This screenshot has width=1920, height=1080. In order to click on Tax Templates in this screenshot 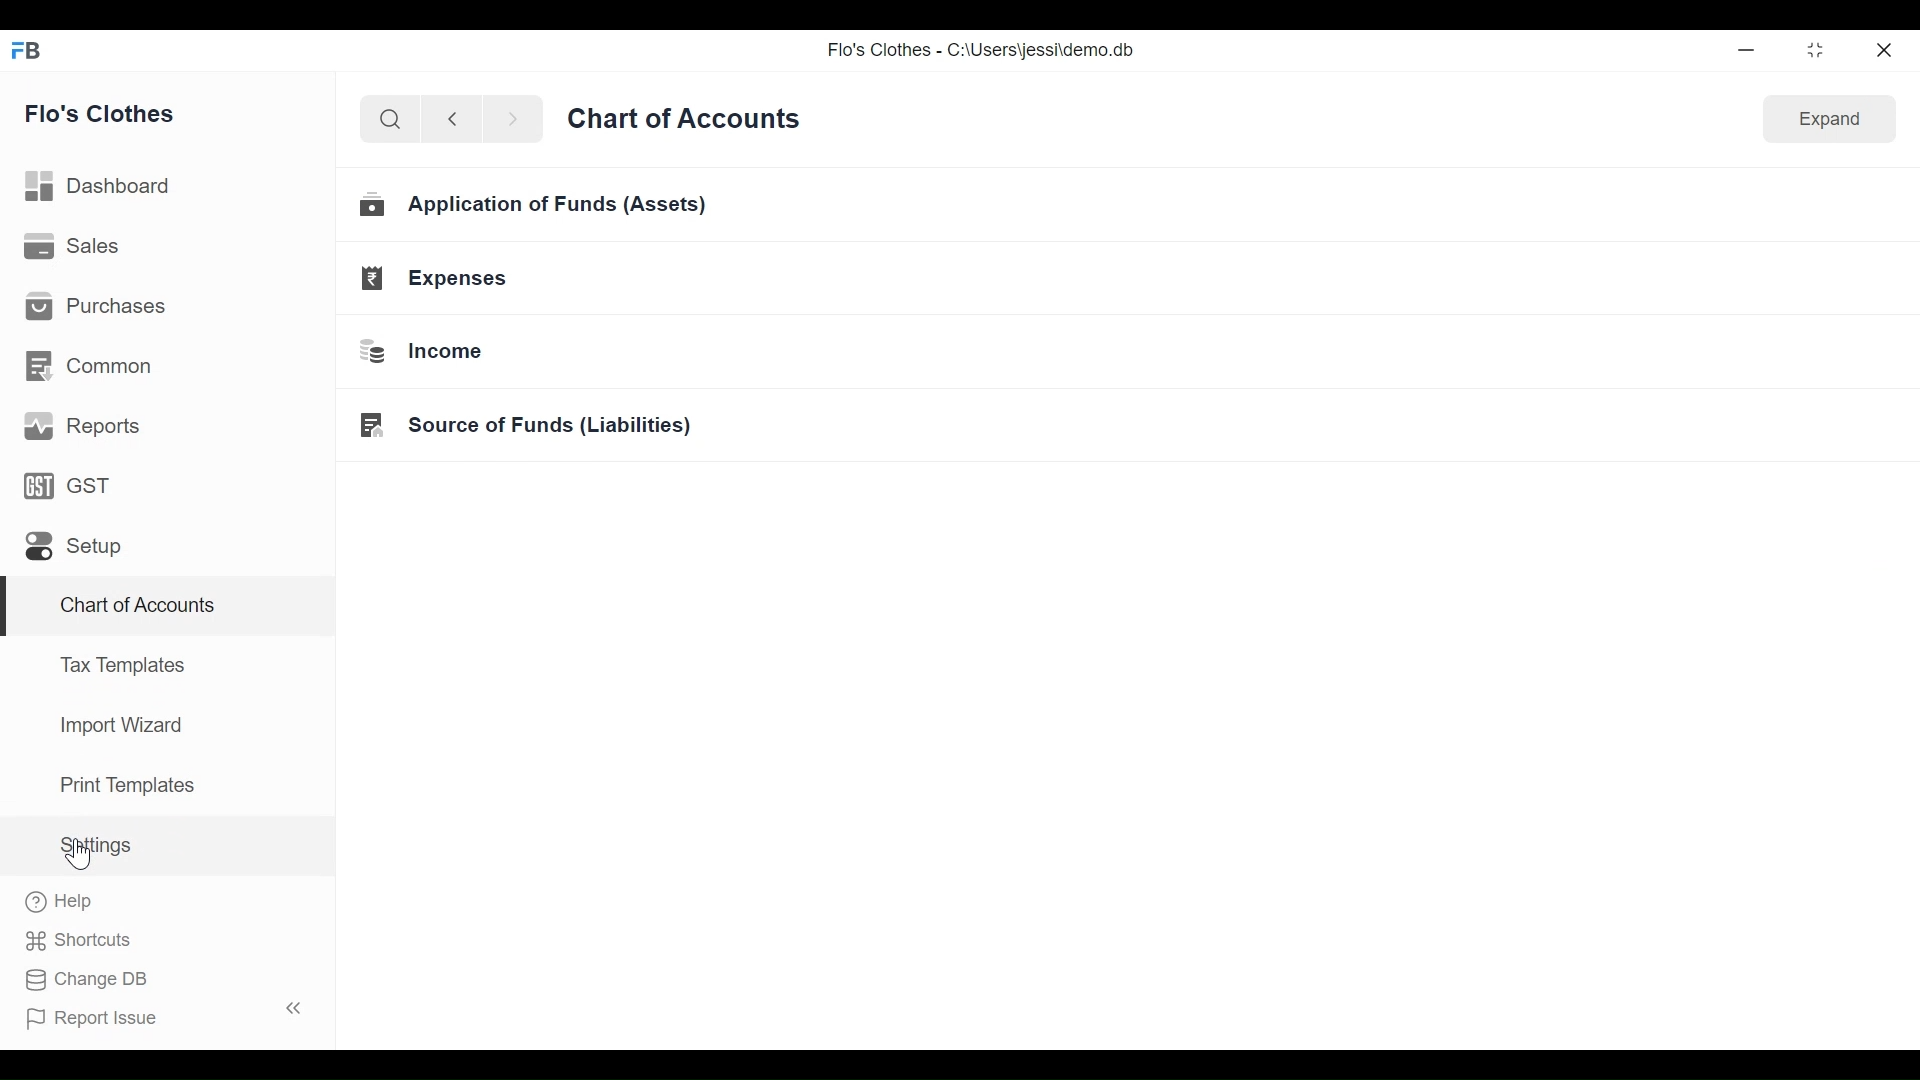, I will do `click(122, 664)`.